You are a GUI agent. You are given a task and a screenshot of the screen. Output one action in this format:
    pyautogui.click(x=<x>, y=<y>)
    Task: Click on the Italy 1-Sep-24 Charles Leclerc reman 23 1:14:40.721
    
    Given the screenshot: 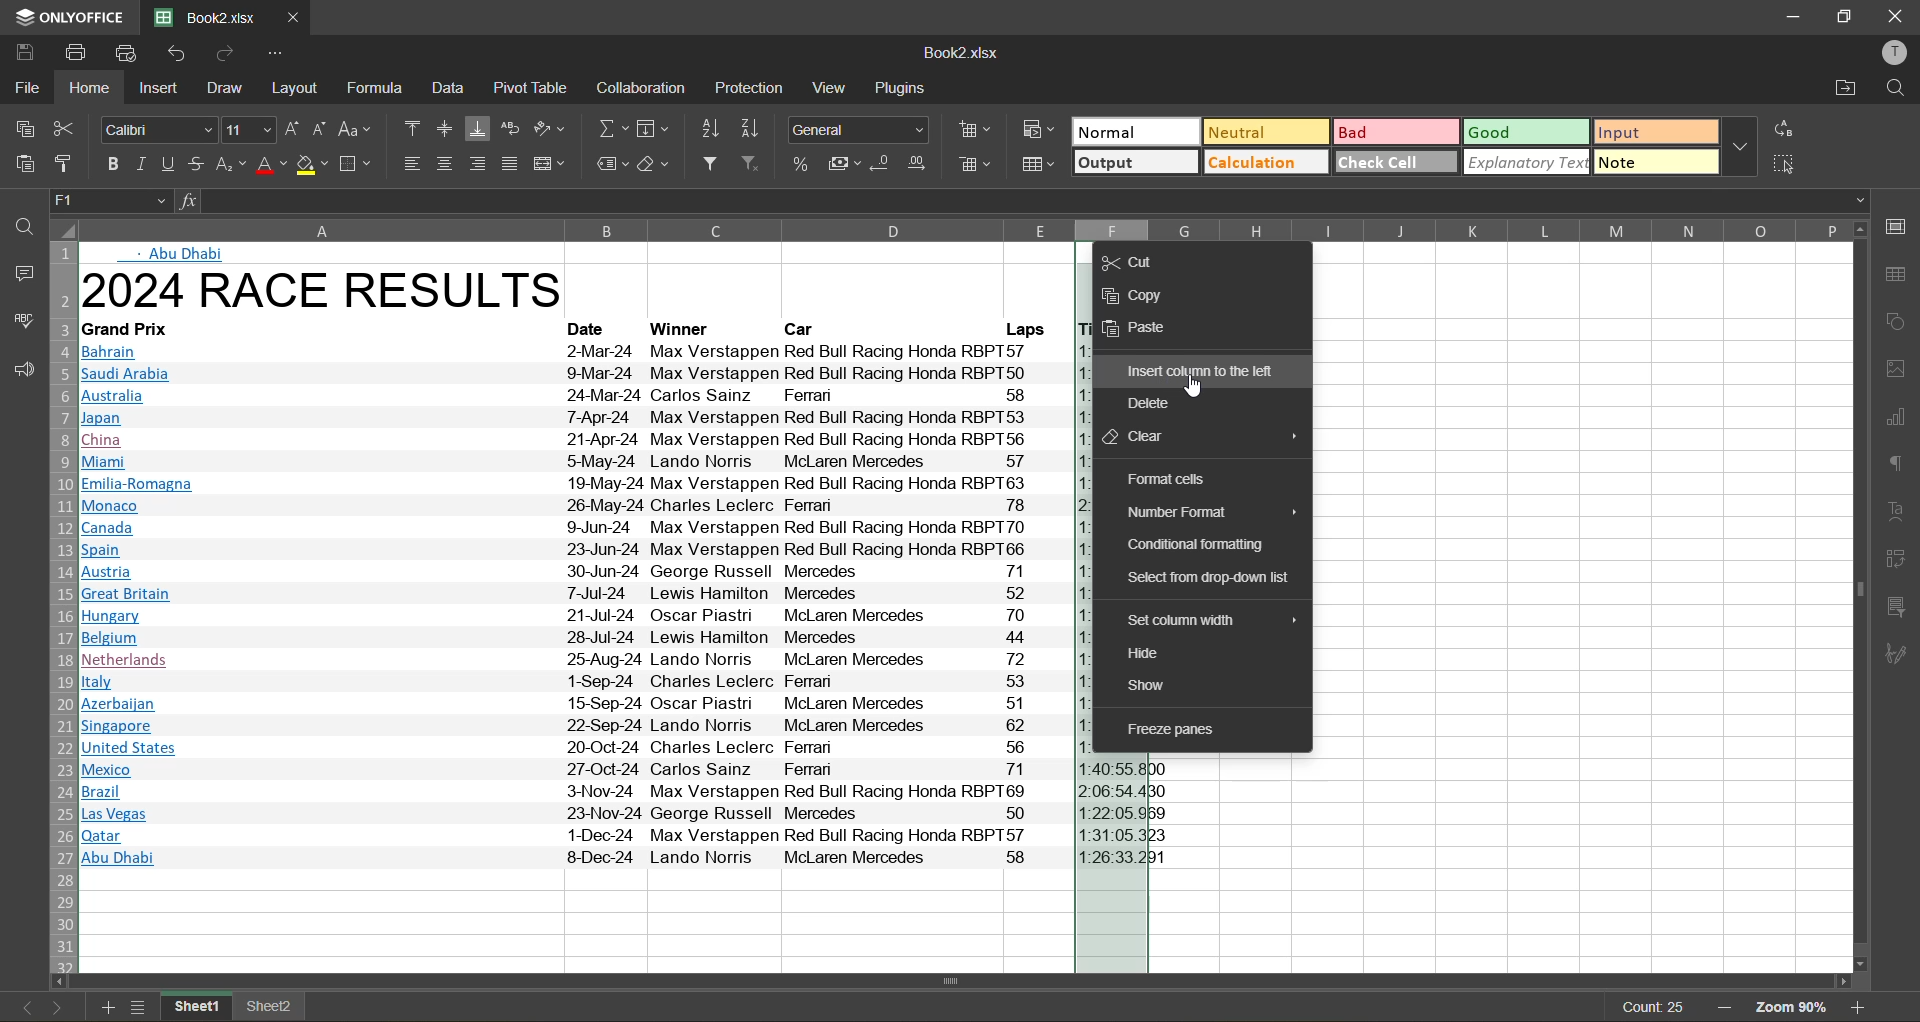 What is the action you would take?
    pyautogui.click(x=570, y=683)
    